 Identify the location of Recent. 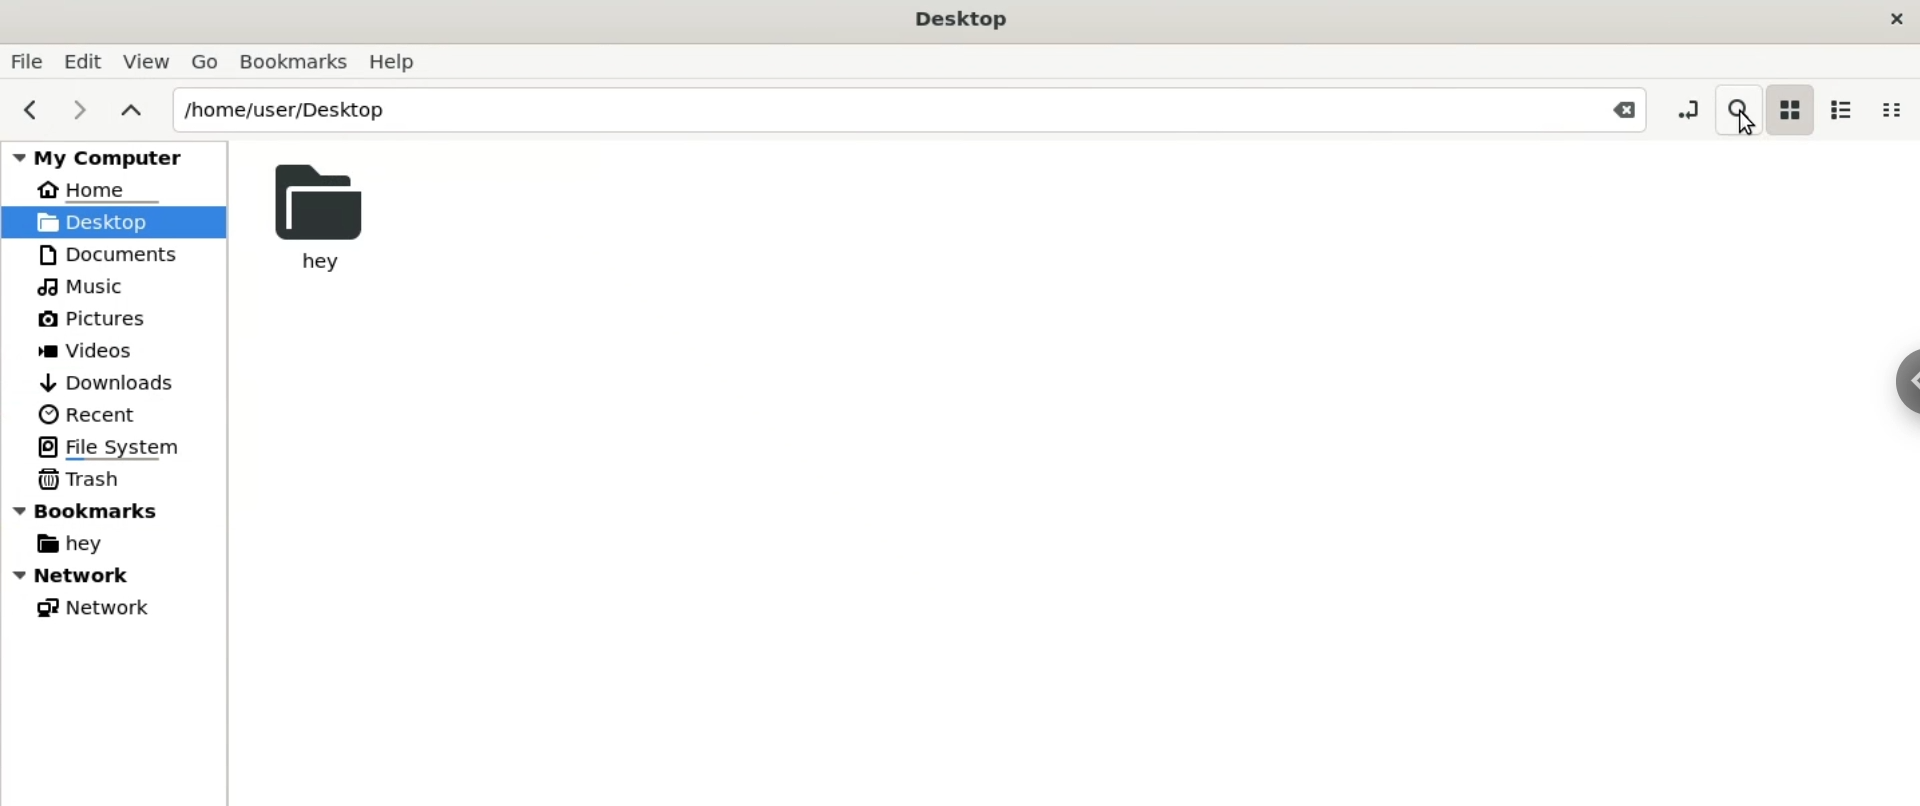
(100, 415).